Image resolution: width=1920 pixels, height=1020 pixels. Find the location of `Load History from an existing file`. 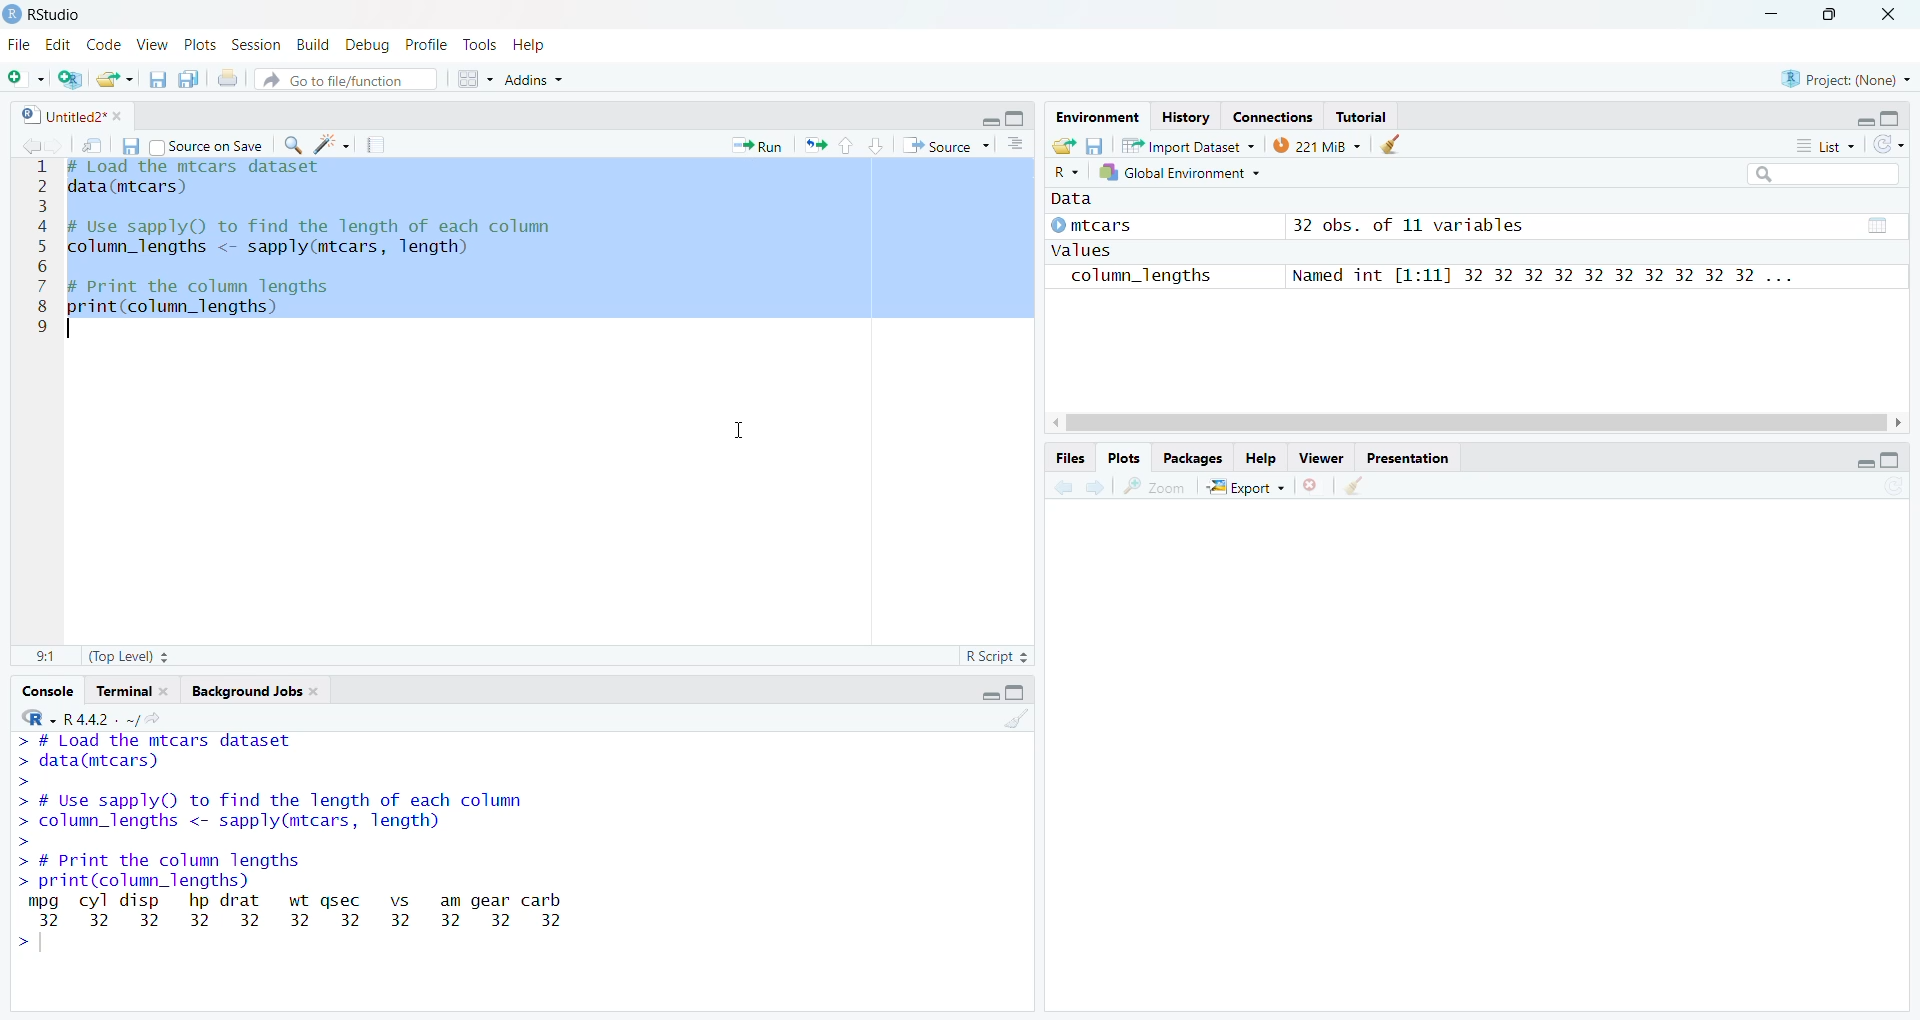

Load History from an existing file is located at coordinates (1064, 146).